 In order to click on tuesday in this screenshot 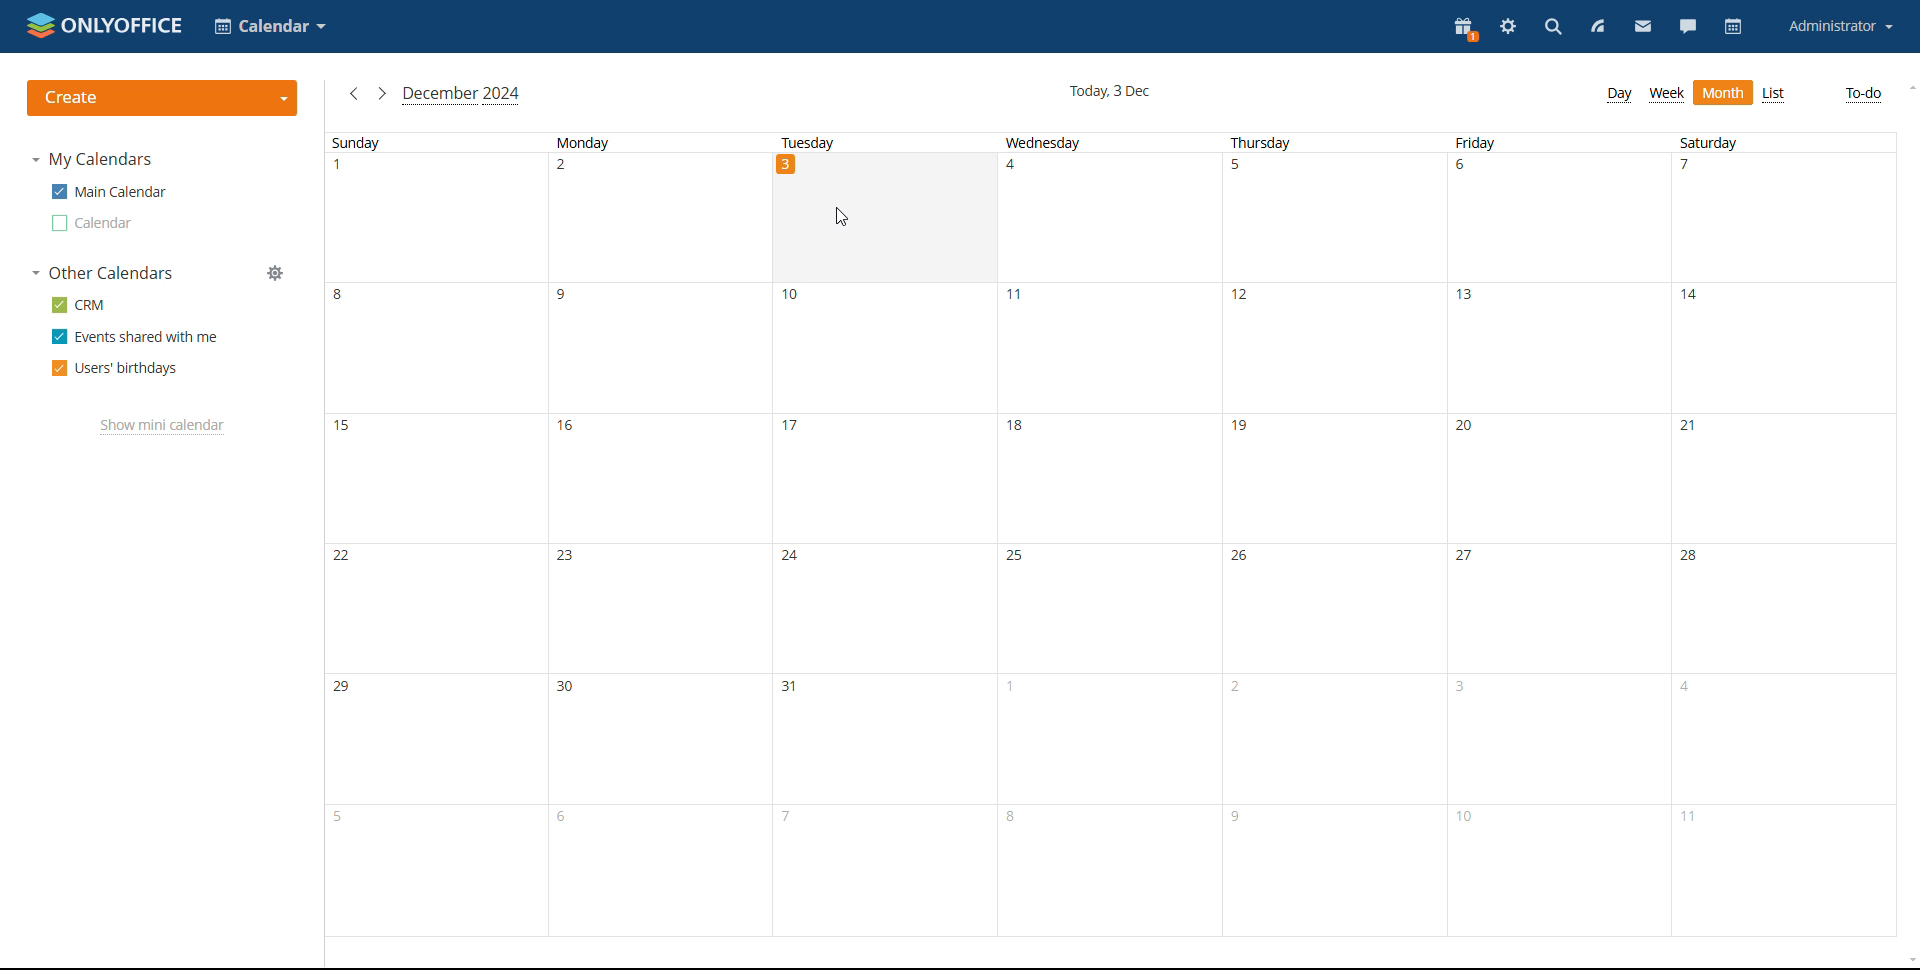, I will do `click(879, 534)`.